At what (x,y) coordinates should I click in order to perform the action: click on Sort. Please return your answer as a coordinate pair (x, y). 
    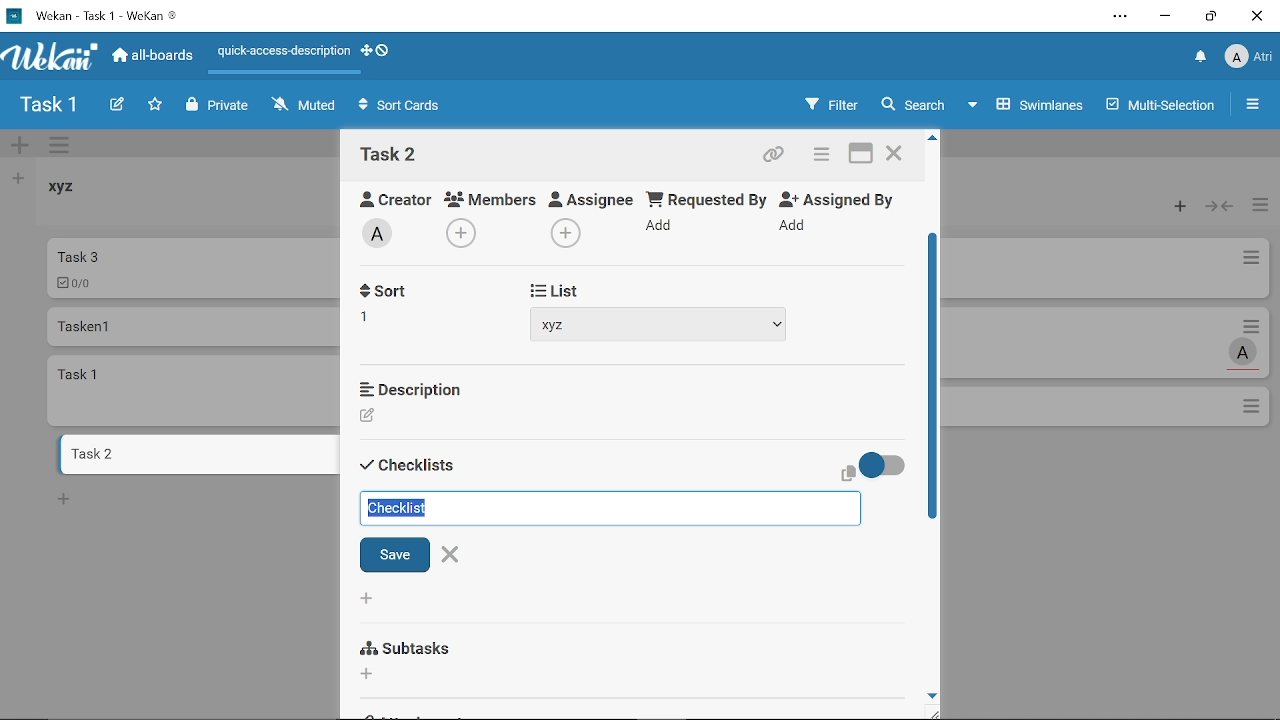
    Looking at the image, I should click on (409, 465).